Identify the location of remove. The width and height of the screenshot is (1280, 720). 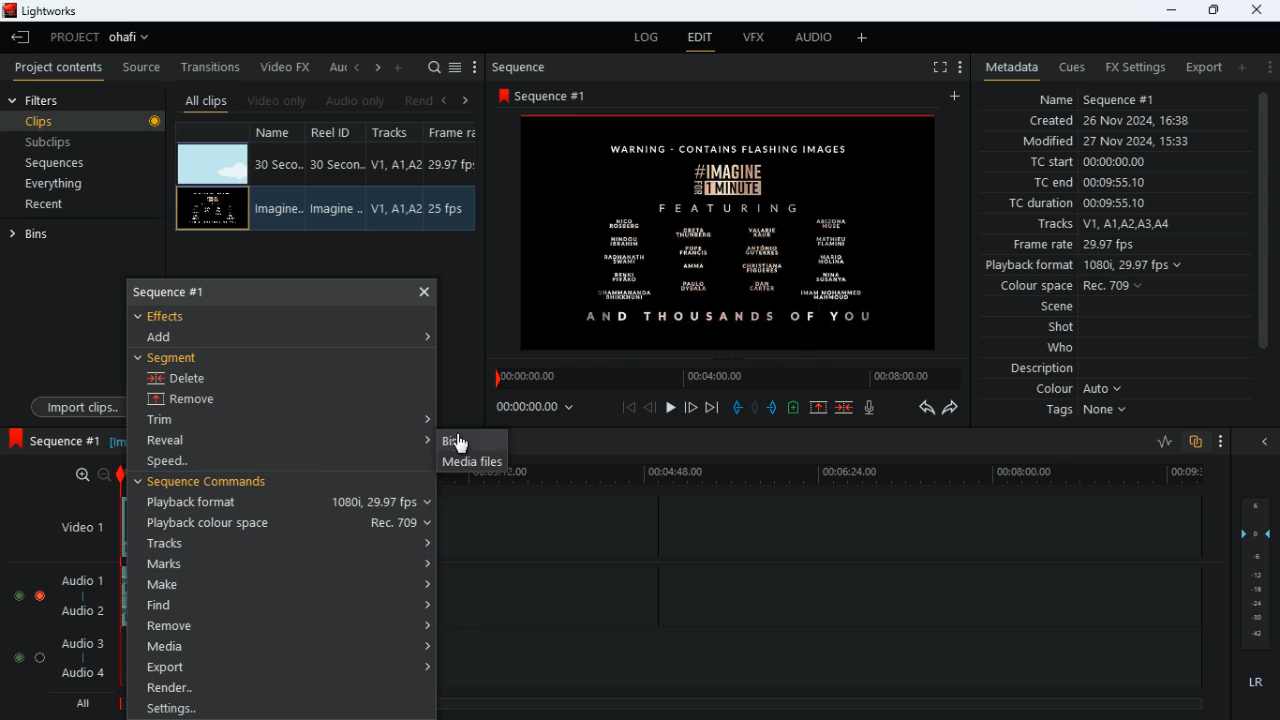
(197, 401).